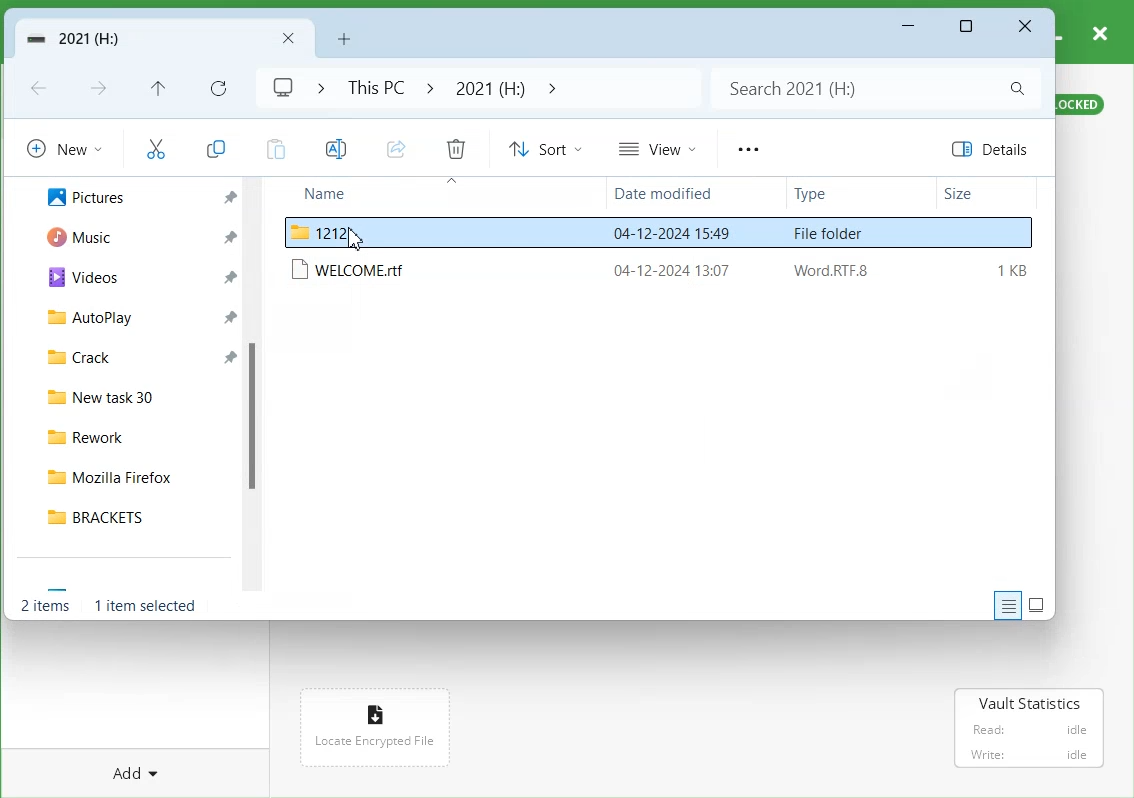 The height and width of the screenshot is (798, 1134). I want to click on Welcome.rtf, so click(662, 270).